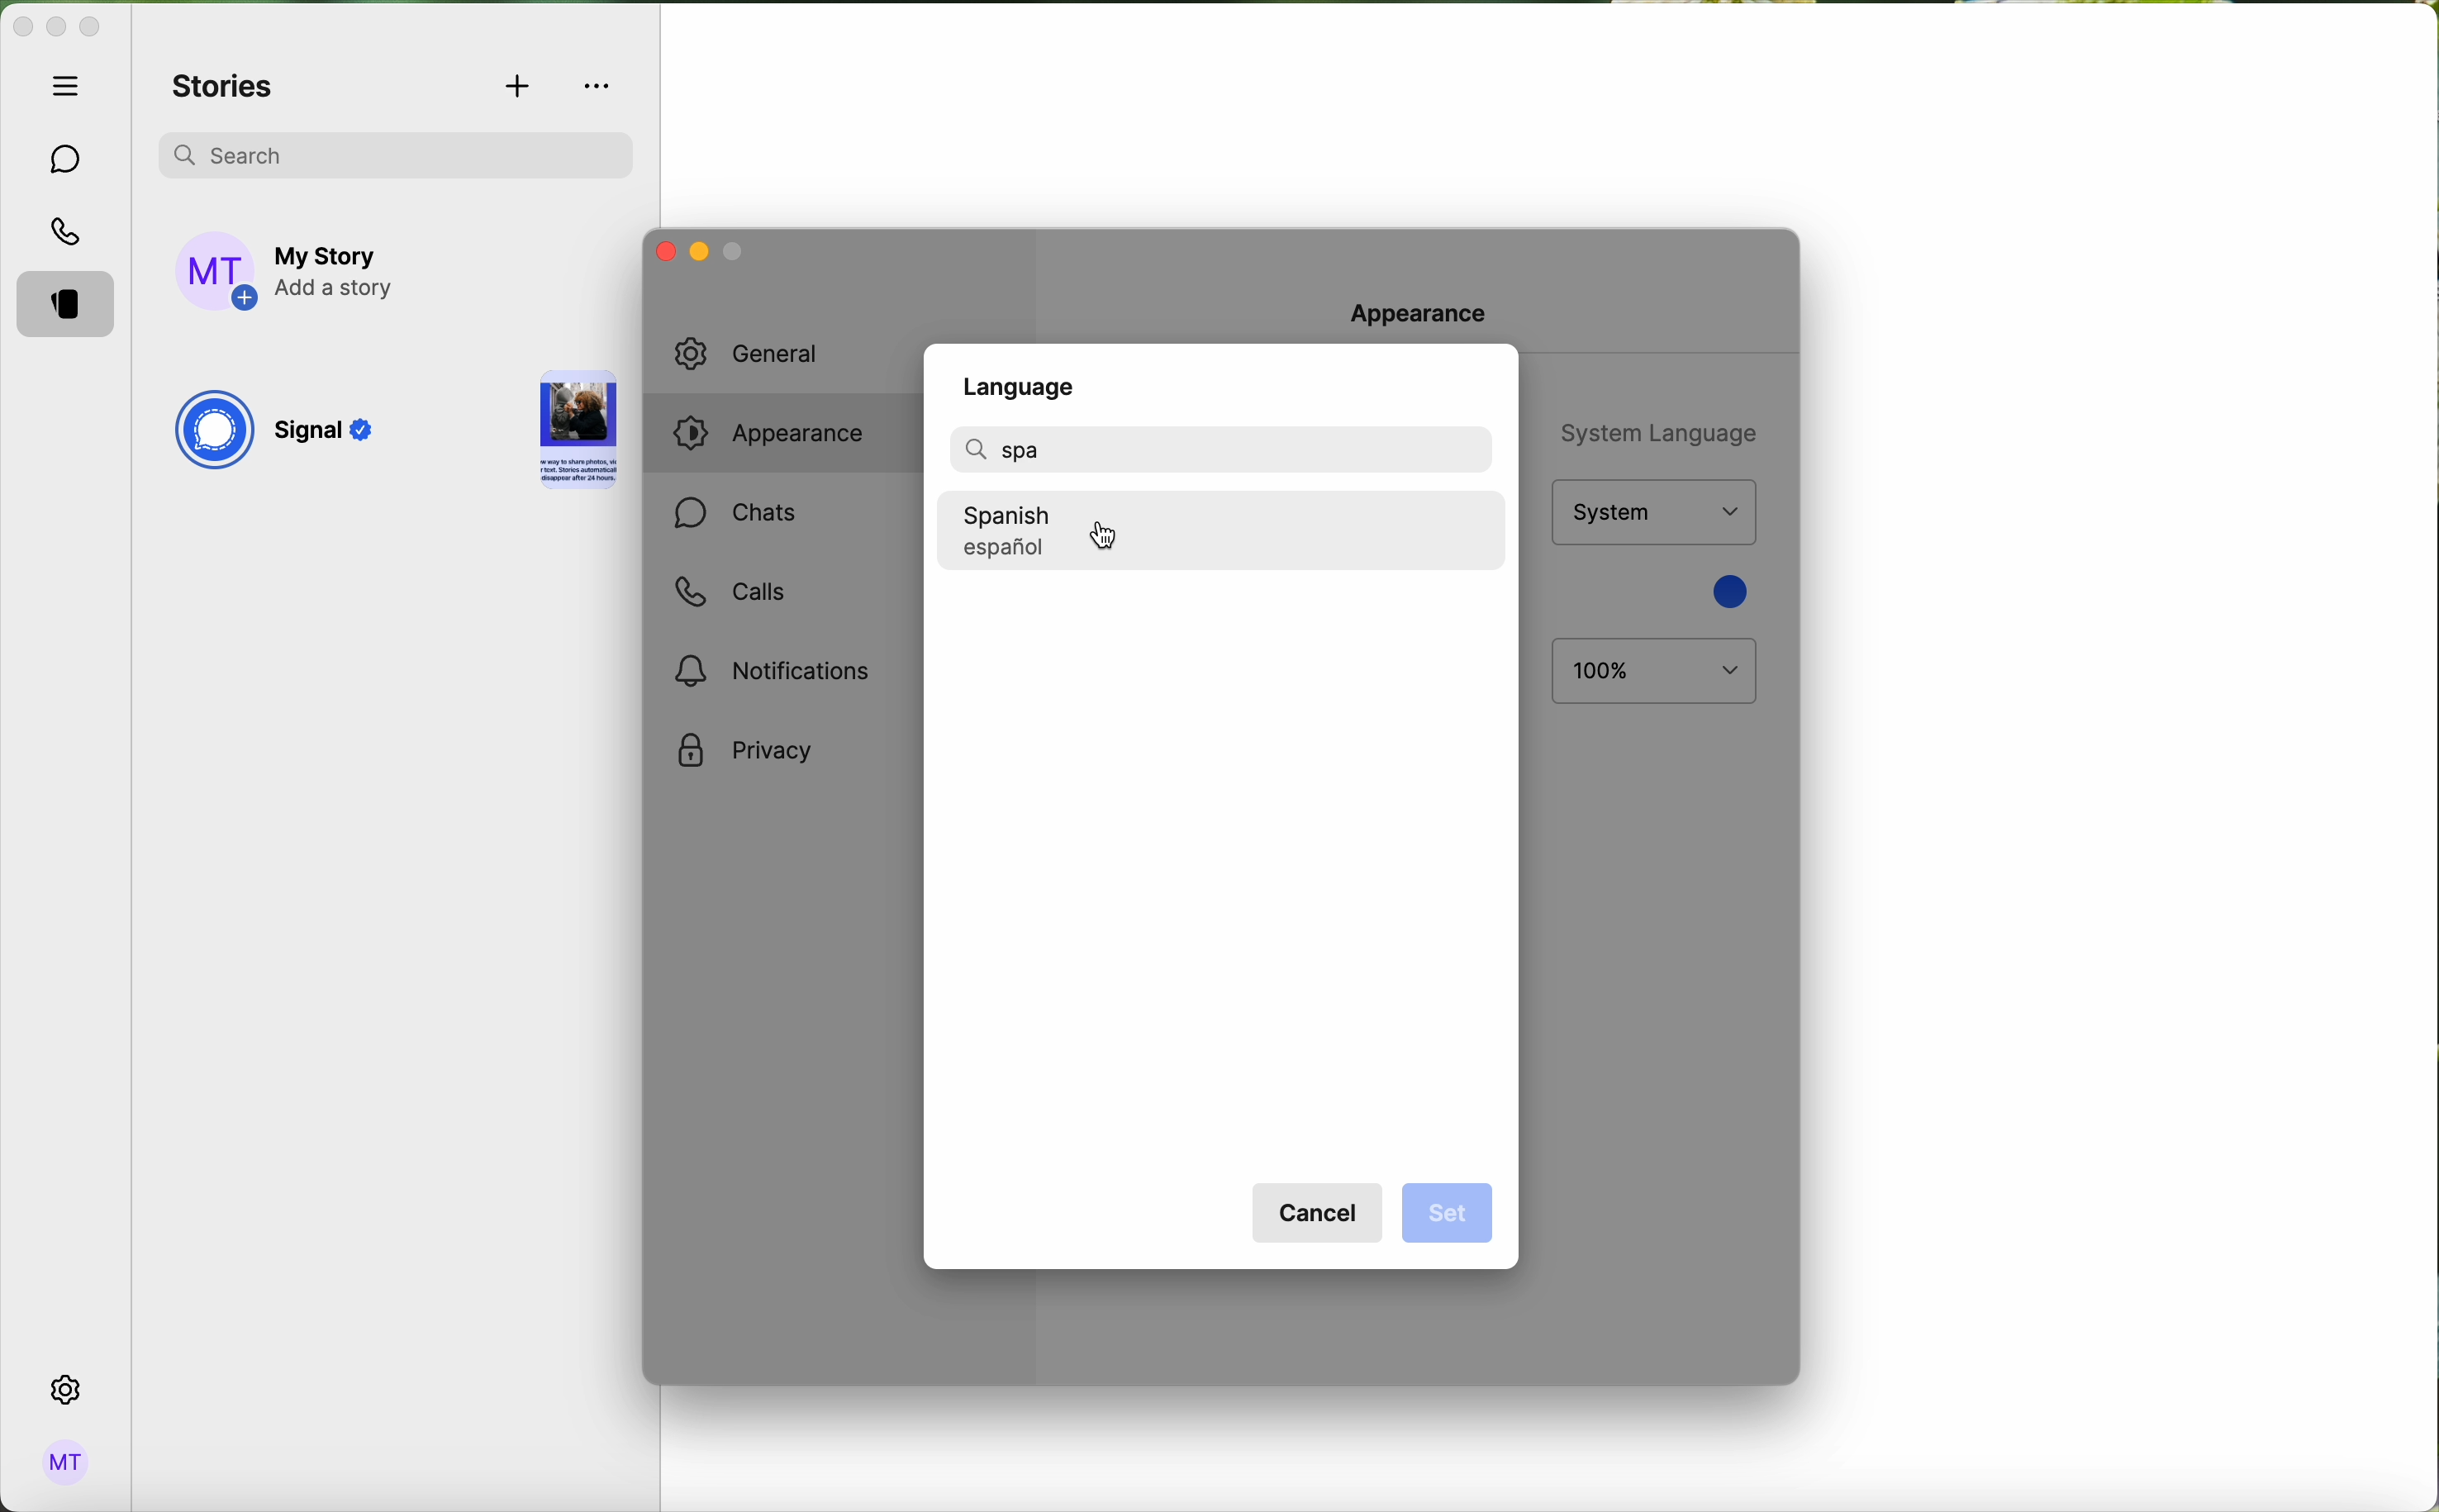 The image size is (2439, 1512). I want to click on chats, so click(735, 516).